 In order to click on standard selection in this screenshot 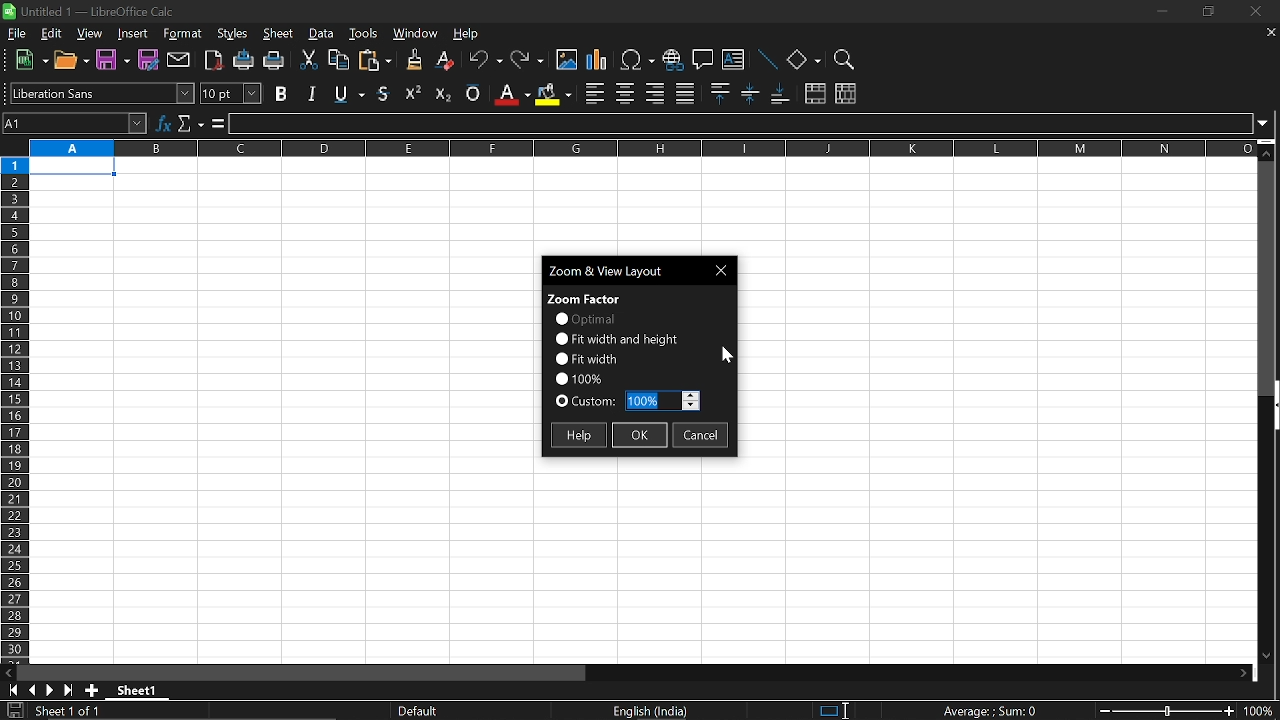, I will do `click(834, 710)`.